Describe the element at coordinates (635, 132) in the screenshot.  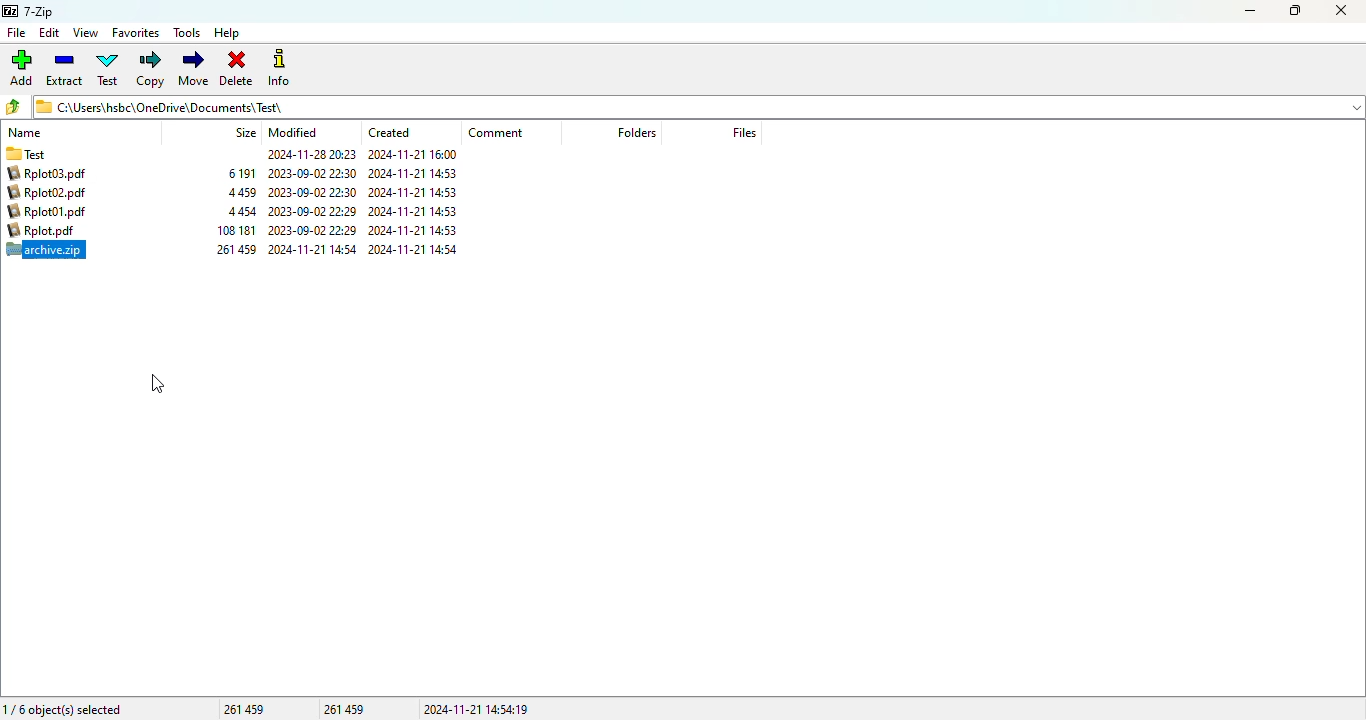
I see `folders` at that location.